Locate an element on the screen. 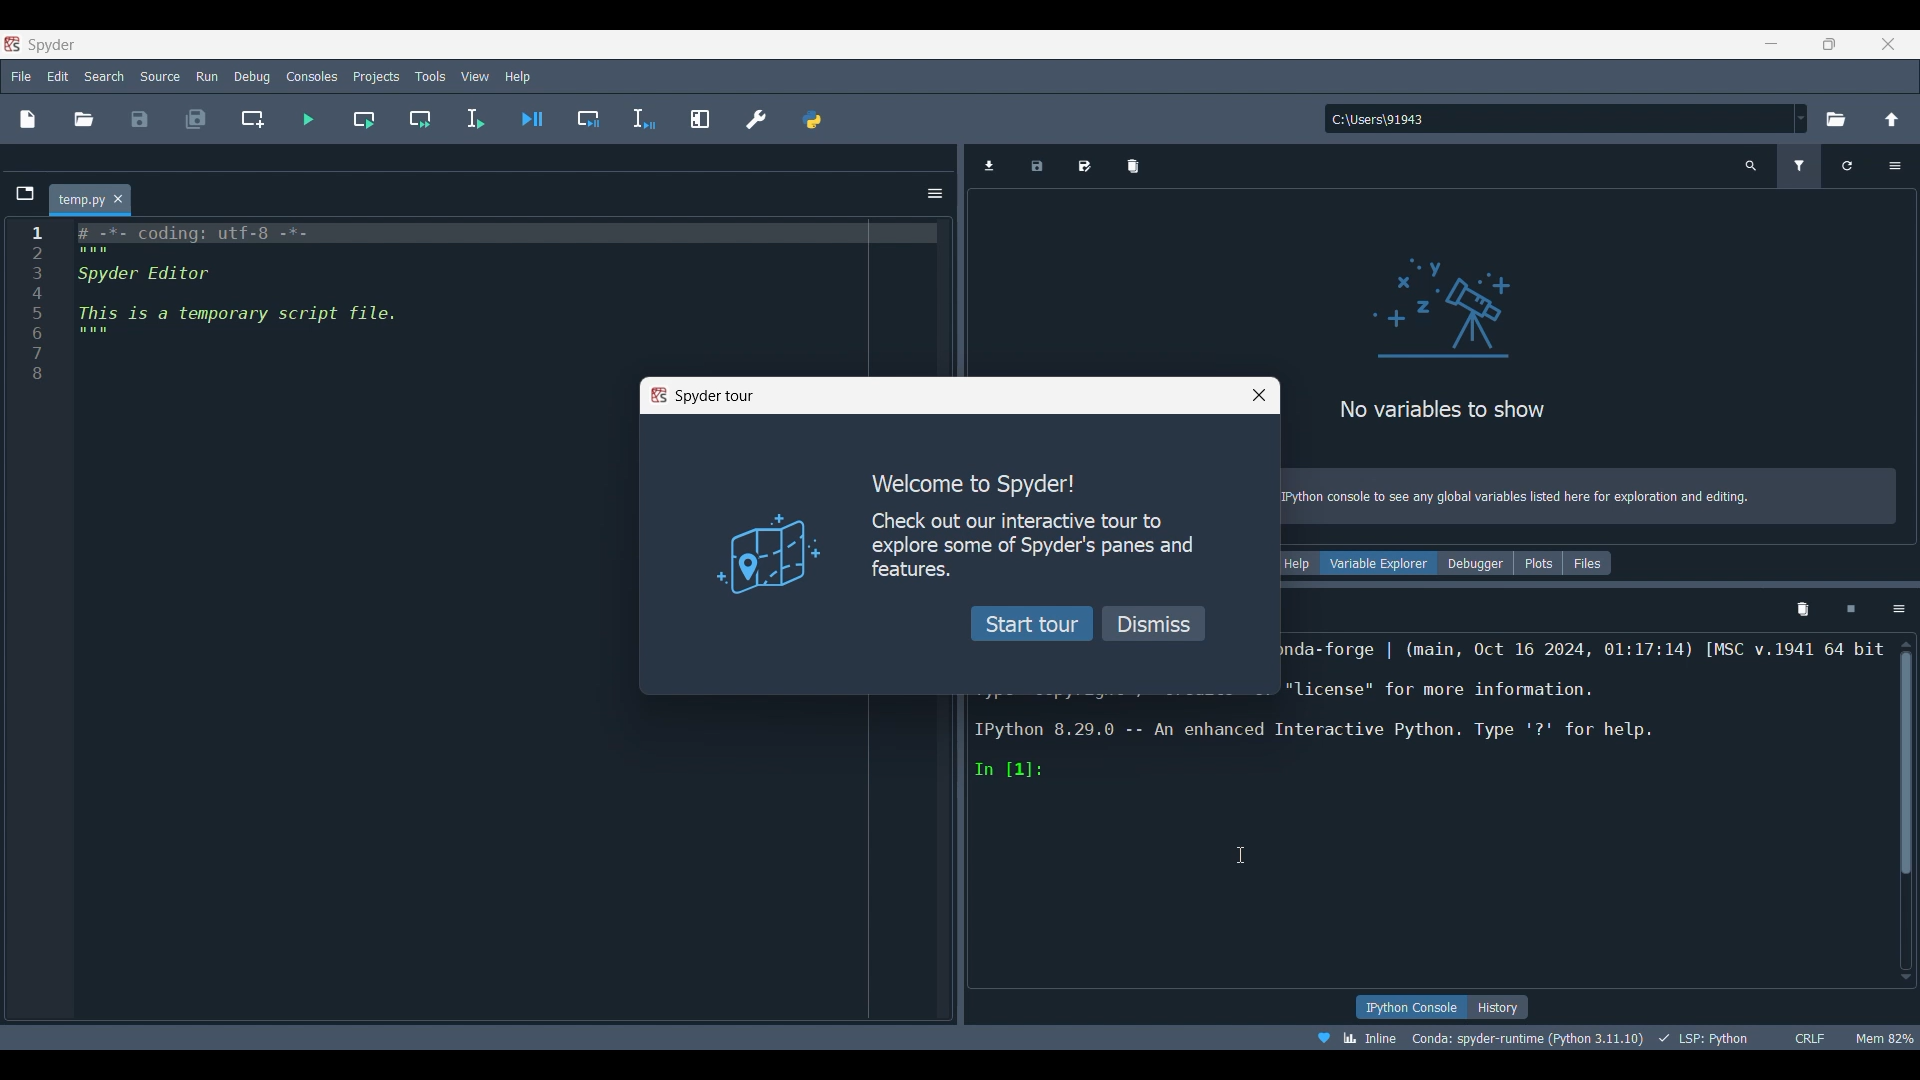 This screenshot has height=1080, width=1920. Interrupt kernel is located at coordinates (1852, 167).